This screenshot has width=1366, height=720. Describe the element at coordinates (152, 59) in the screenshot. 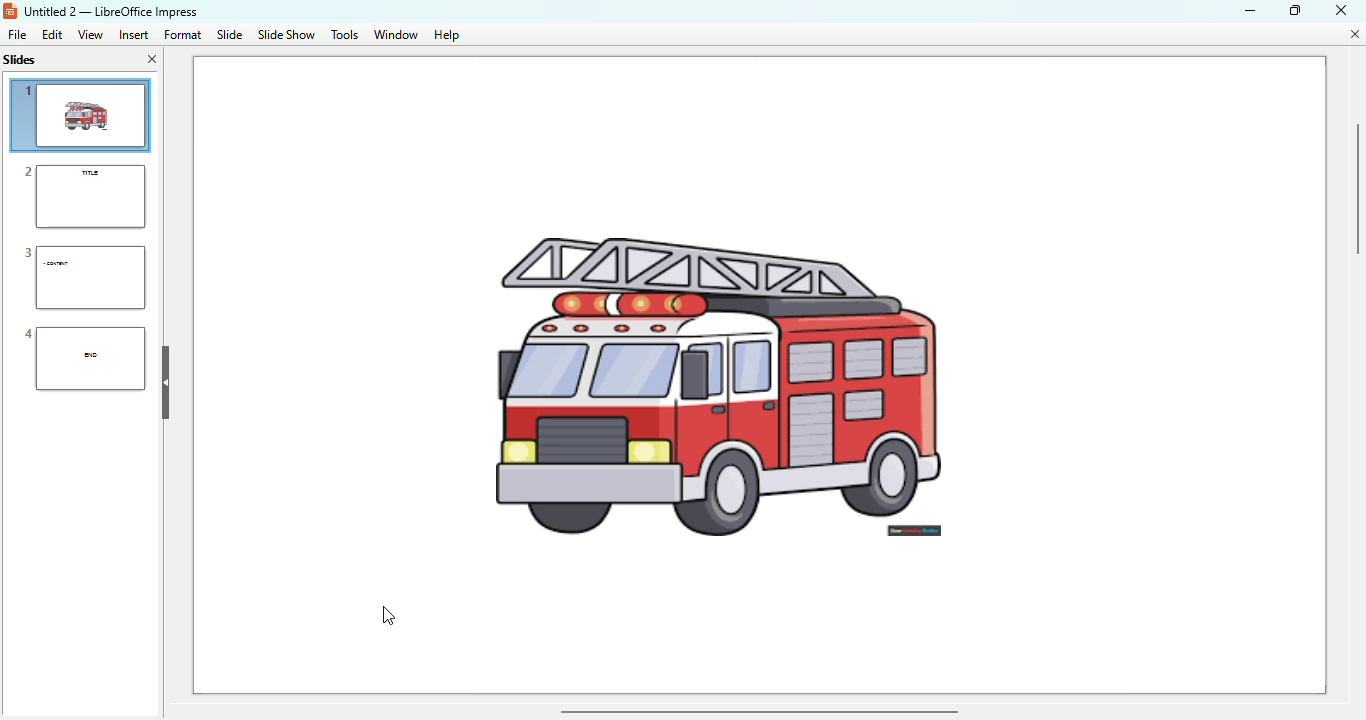

I see `close pane` at that location.